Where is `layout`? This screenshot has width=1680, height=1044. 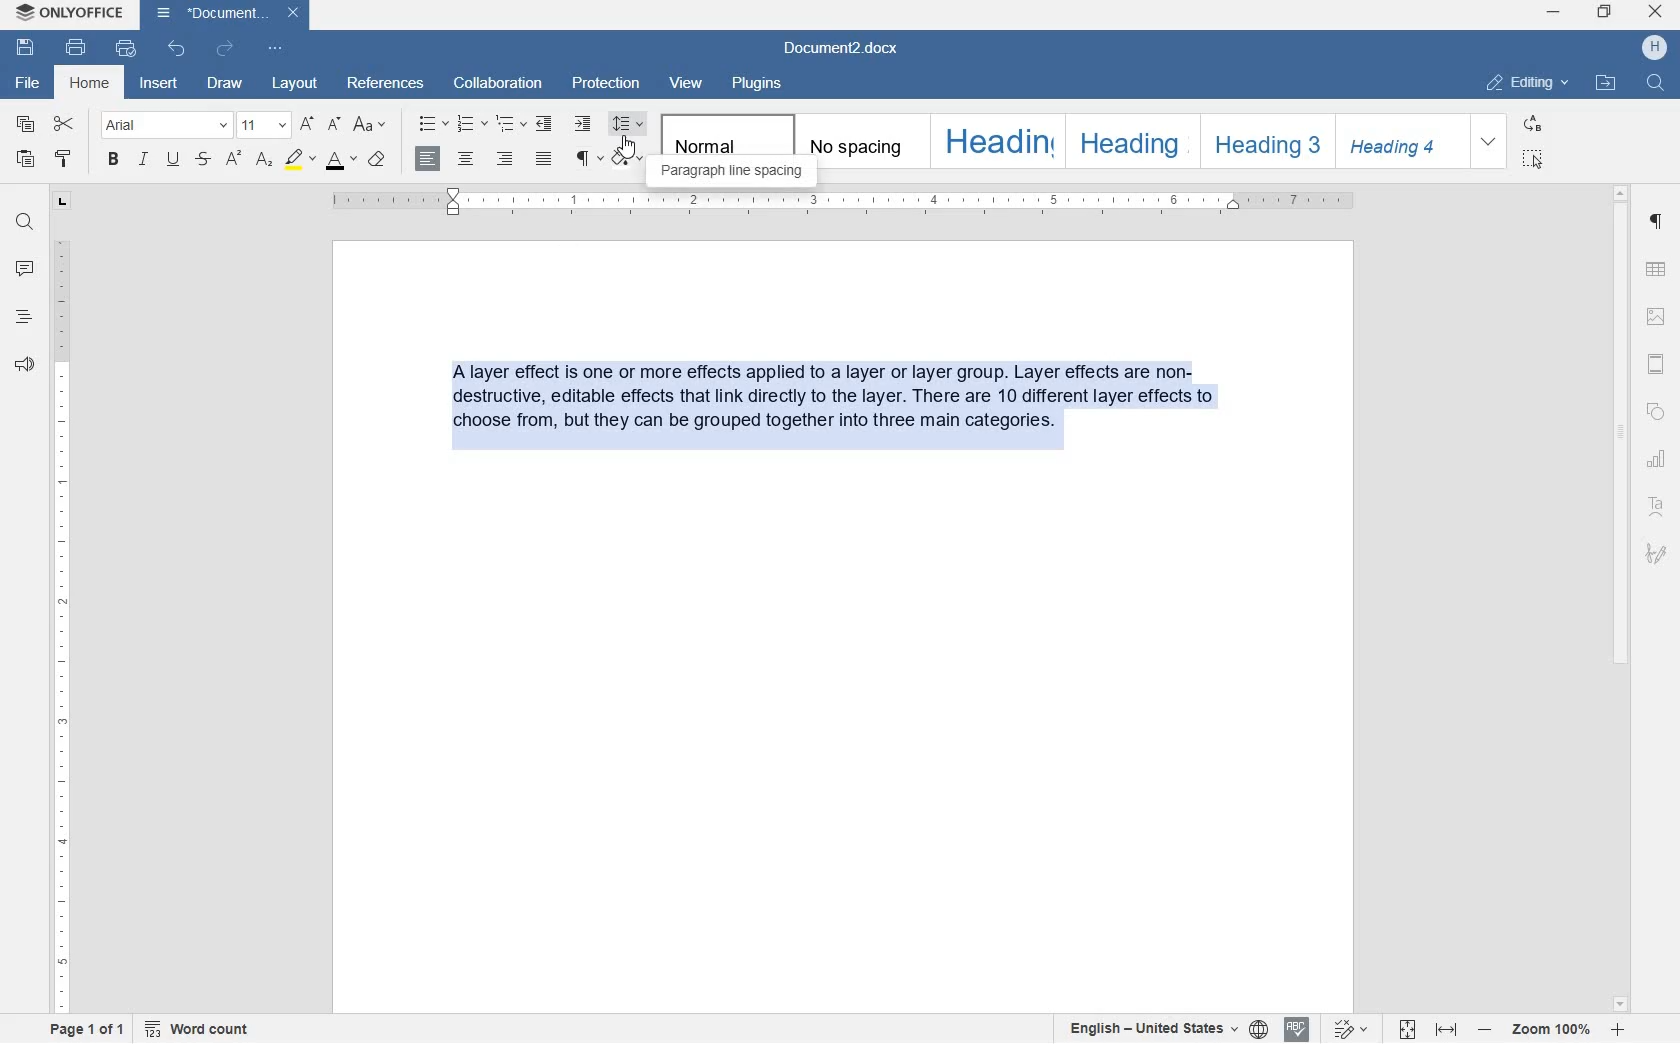 layout is located at coordinates (292, 82).